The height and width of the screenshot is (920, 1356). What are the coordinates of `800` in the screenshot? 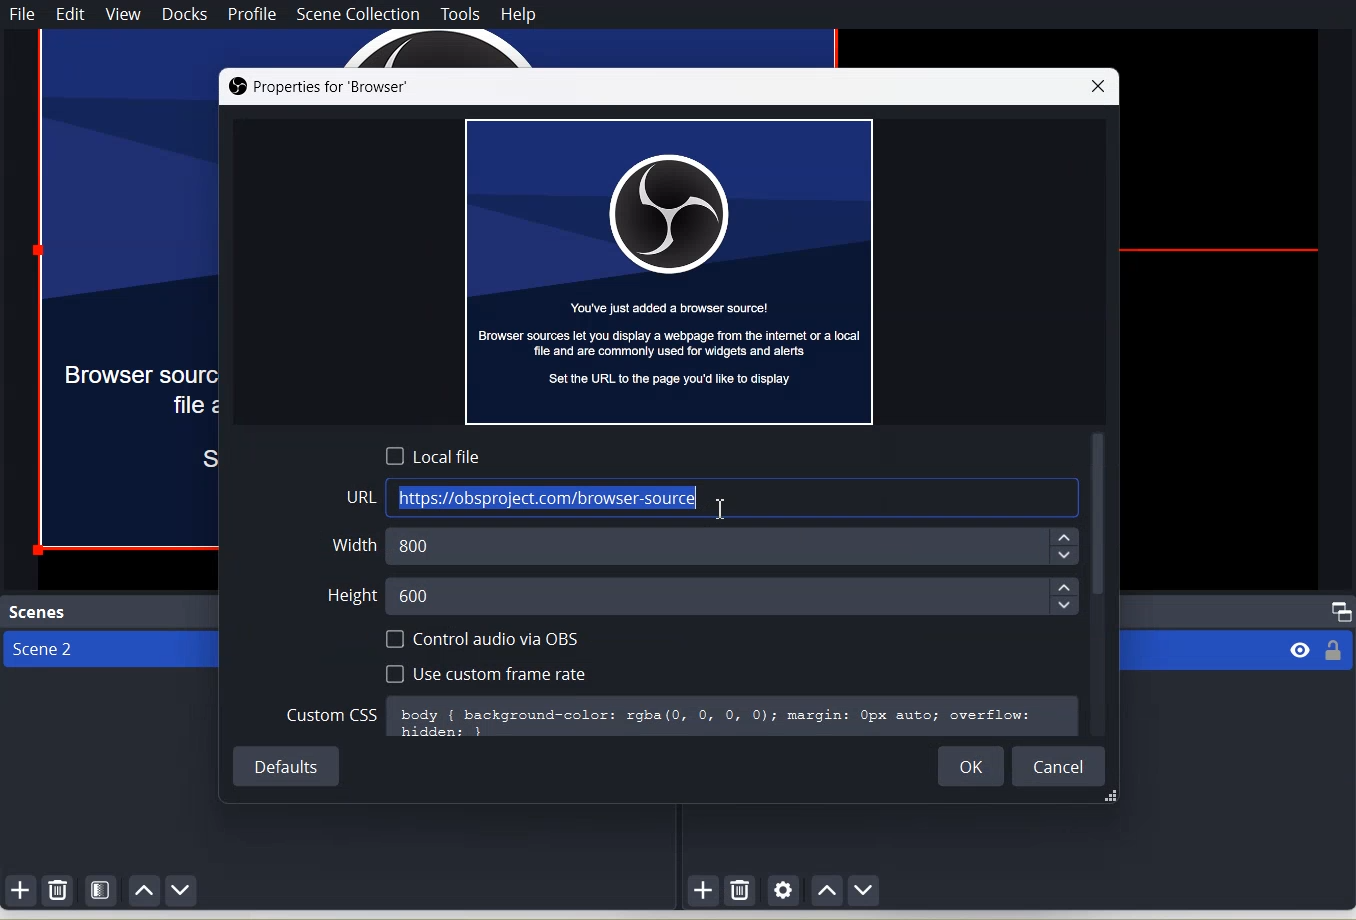 It's located at (740, 547).